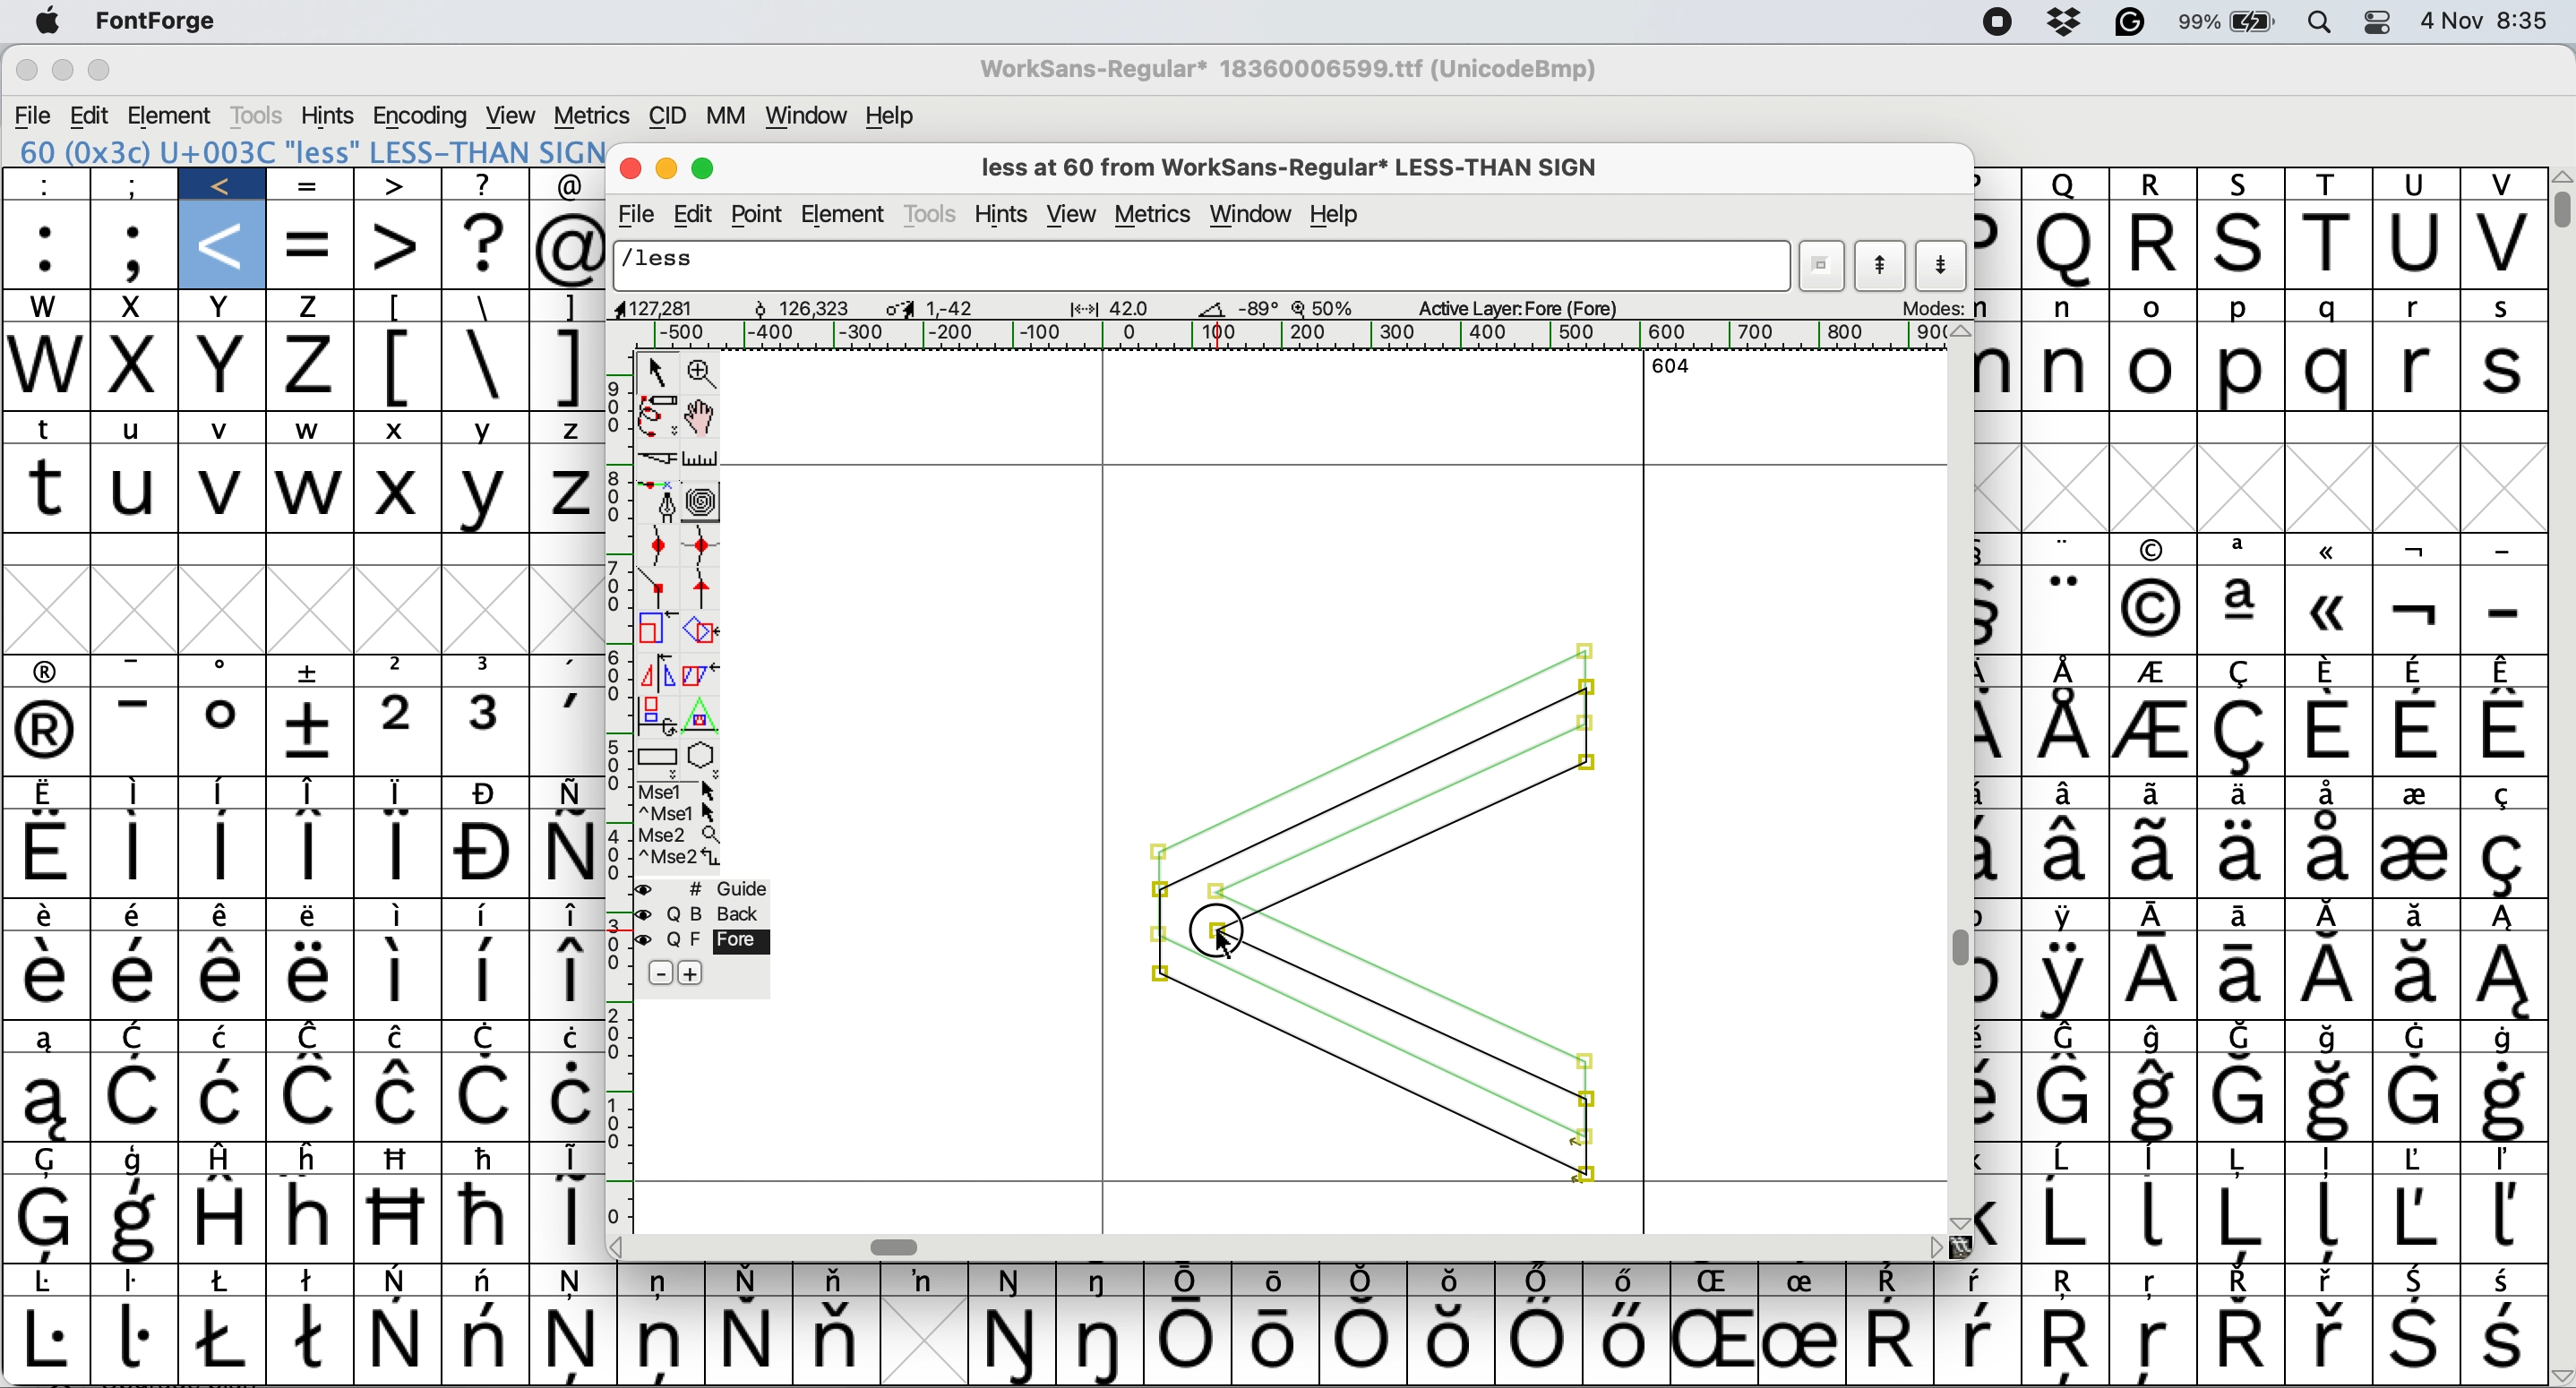  What do you see at coordinates (2332, 184) in the screenshot?
I see `t` at bounding box center [2332, 184].